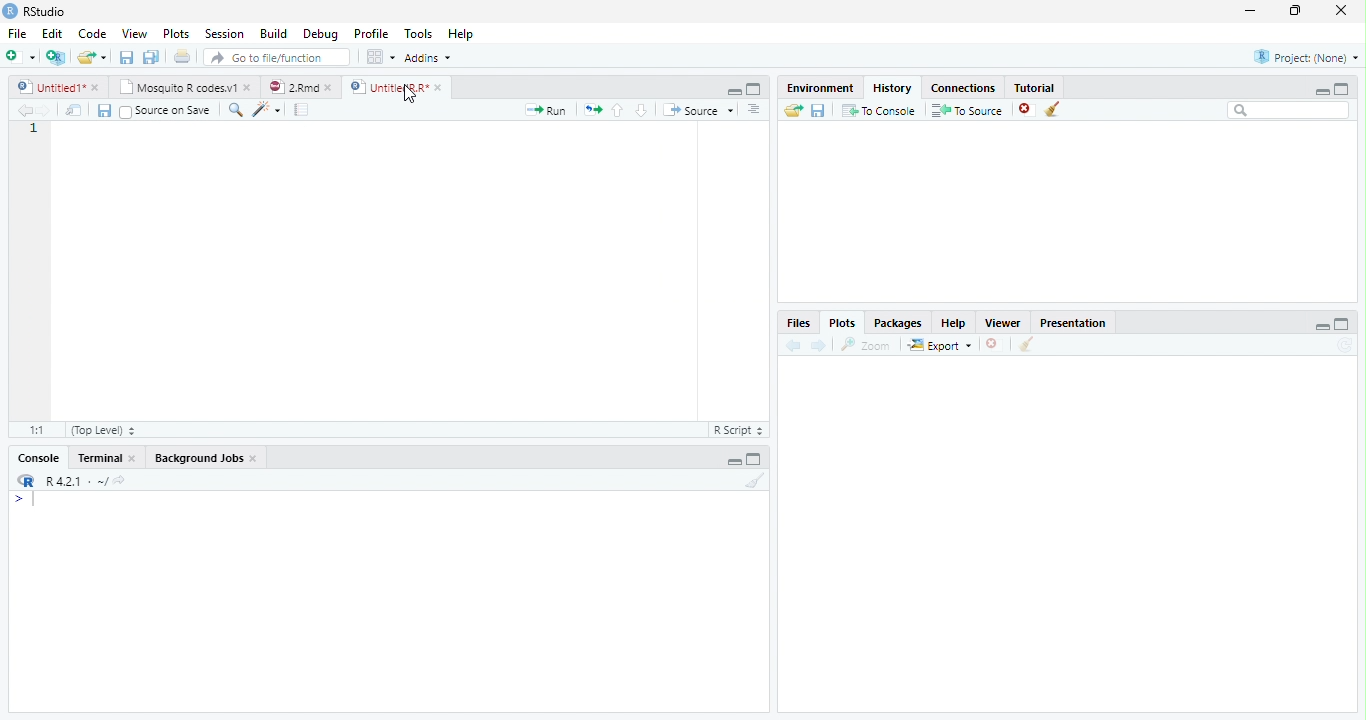 This screenshot has width=1366, height=720. I want to click on Re-run the previous code region, so click(592, 110).